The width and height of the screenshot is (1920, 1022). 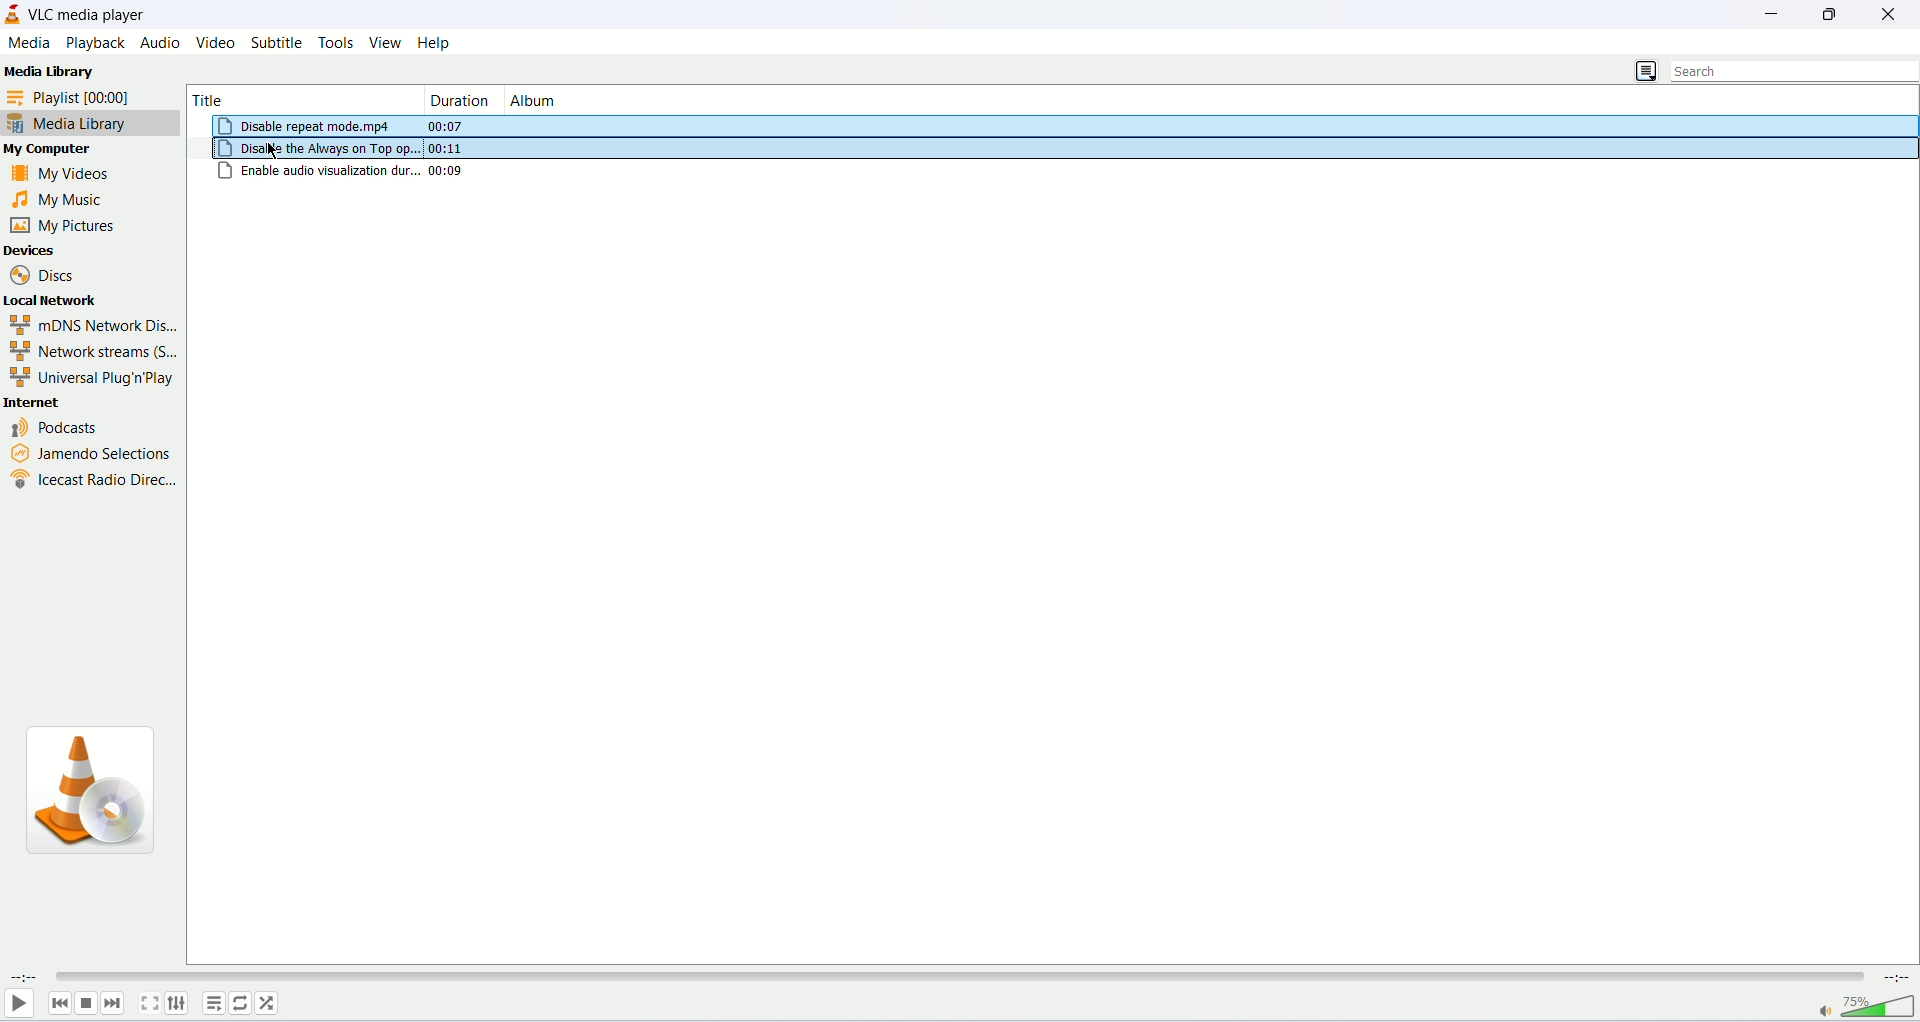 I want to click on VLC media player, so click(x=91, y=14).